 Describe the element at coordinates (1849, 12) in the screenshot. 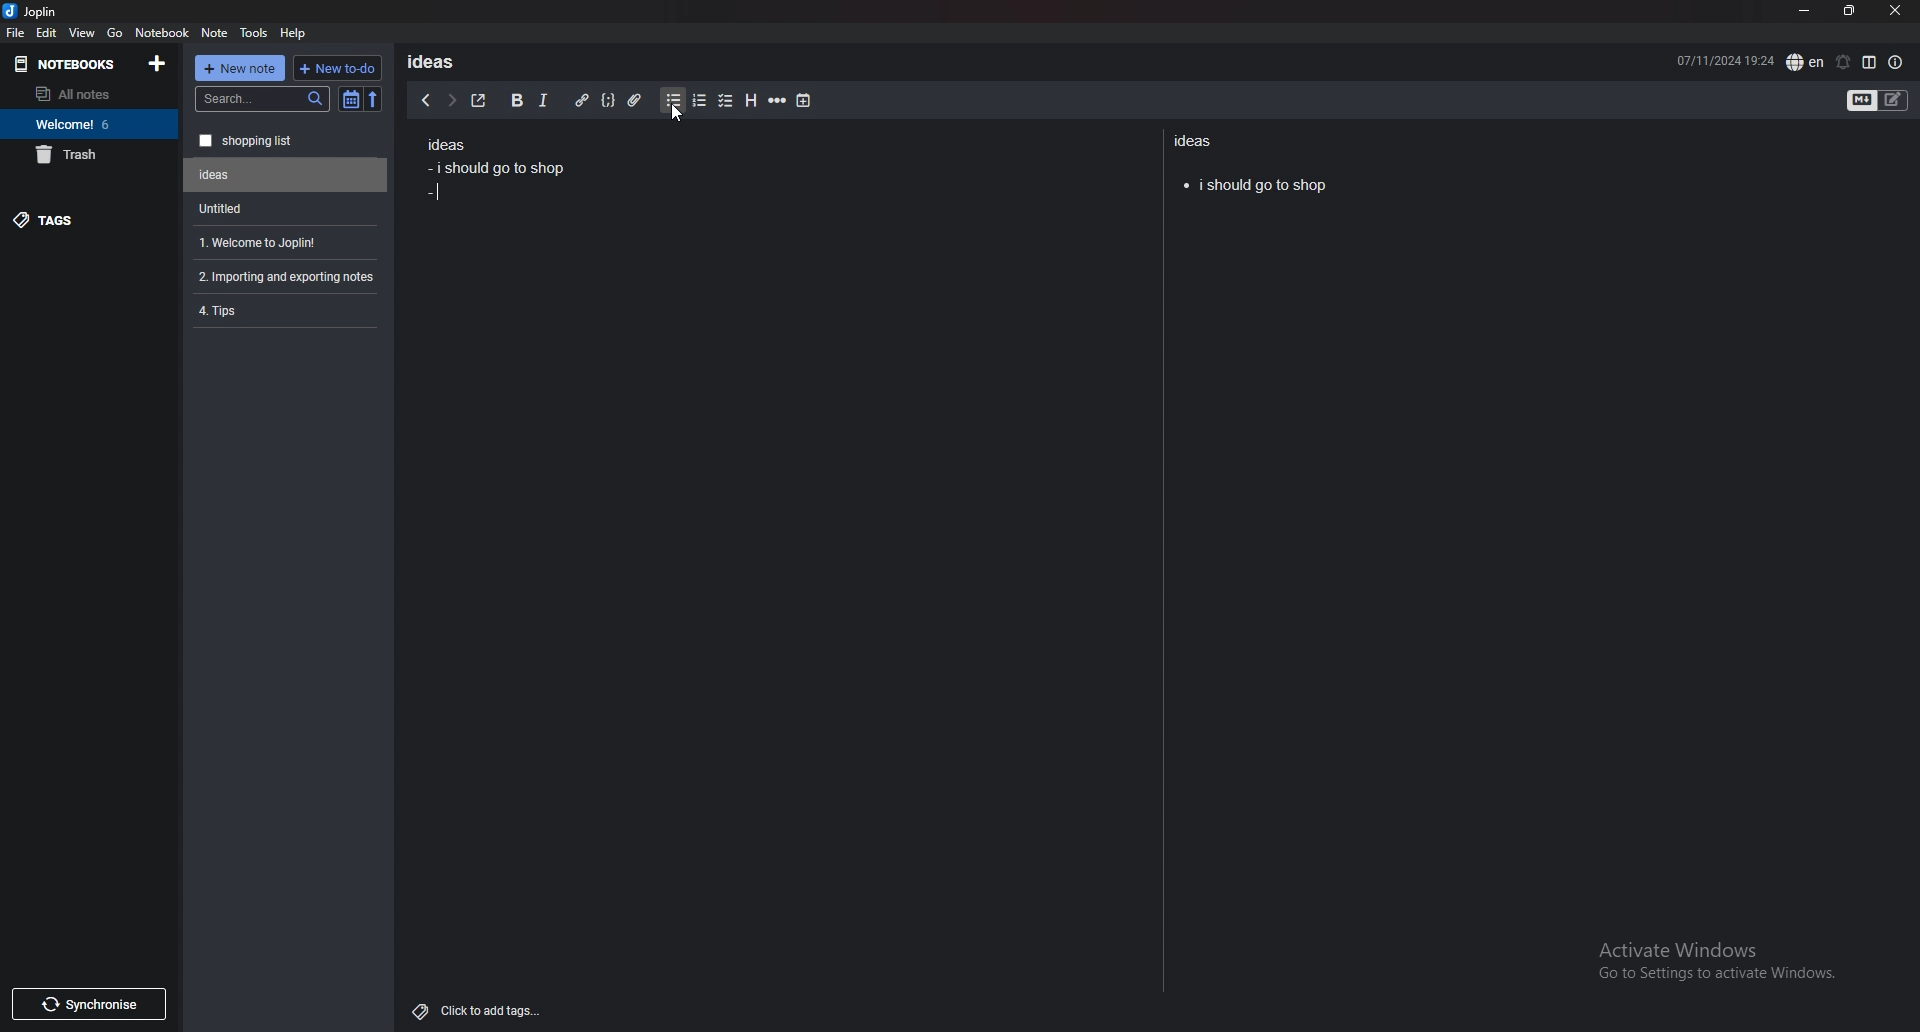

I see `resize` at that location.